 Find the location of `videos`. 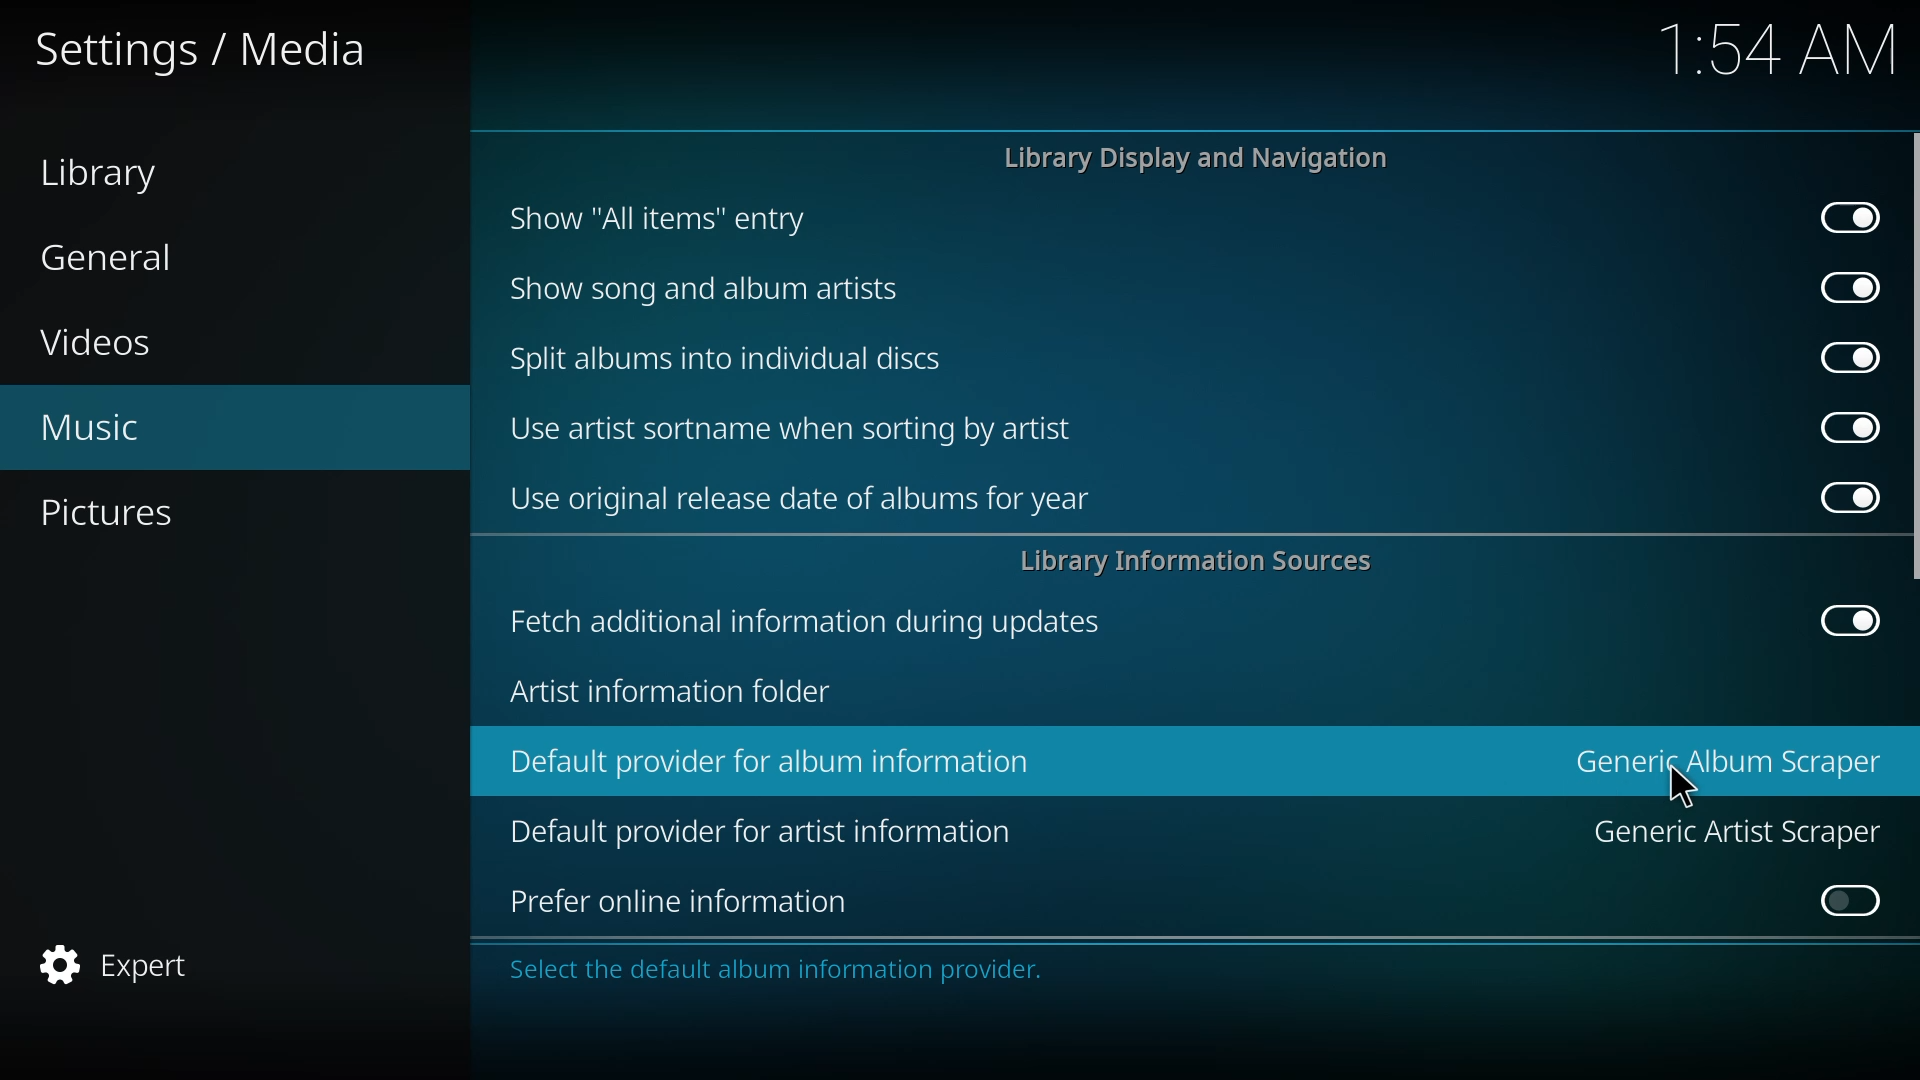

videos is located at coordinates (104, 343).